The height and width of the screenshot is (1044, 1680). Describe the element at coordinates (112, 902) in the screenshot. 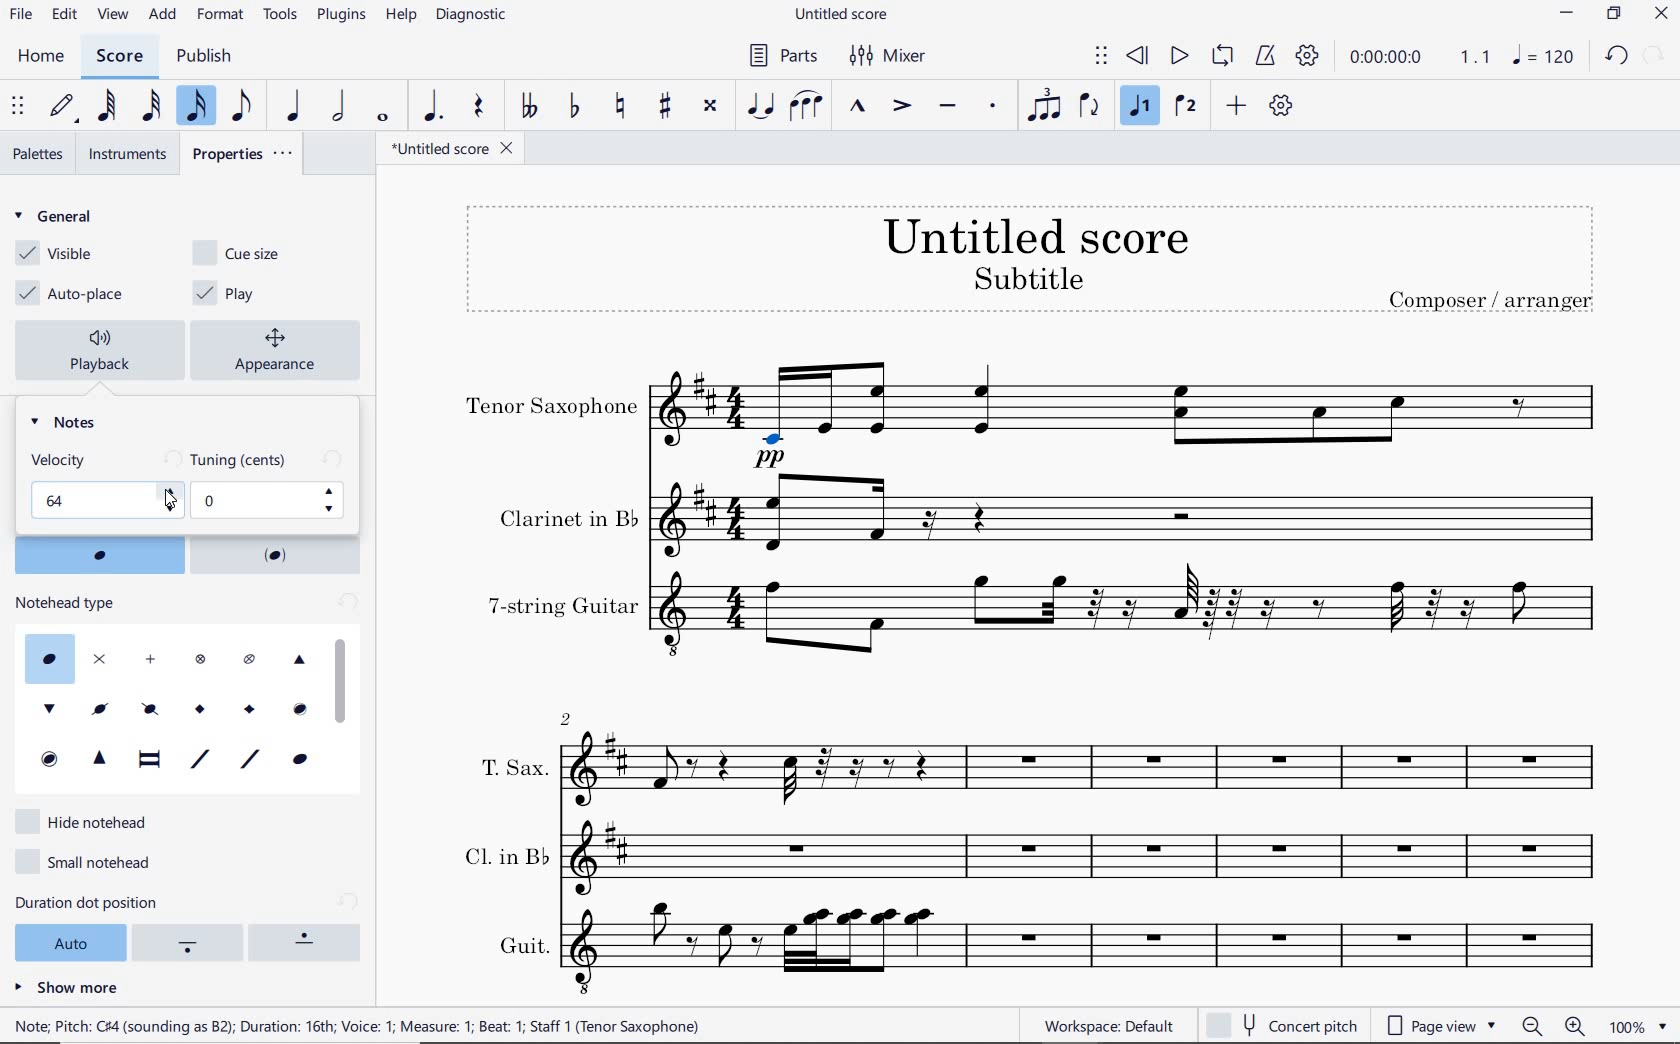

I see `duration dot position` at that location.